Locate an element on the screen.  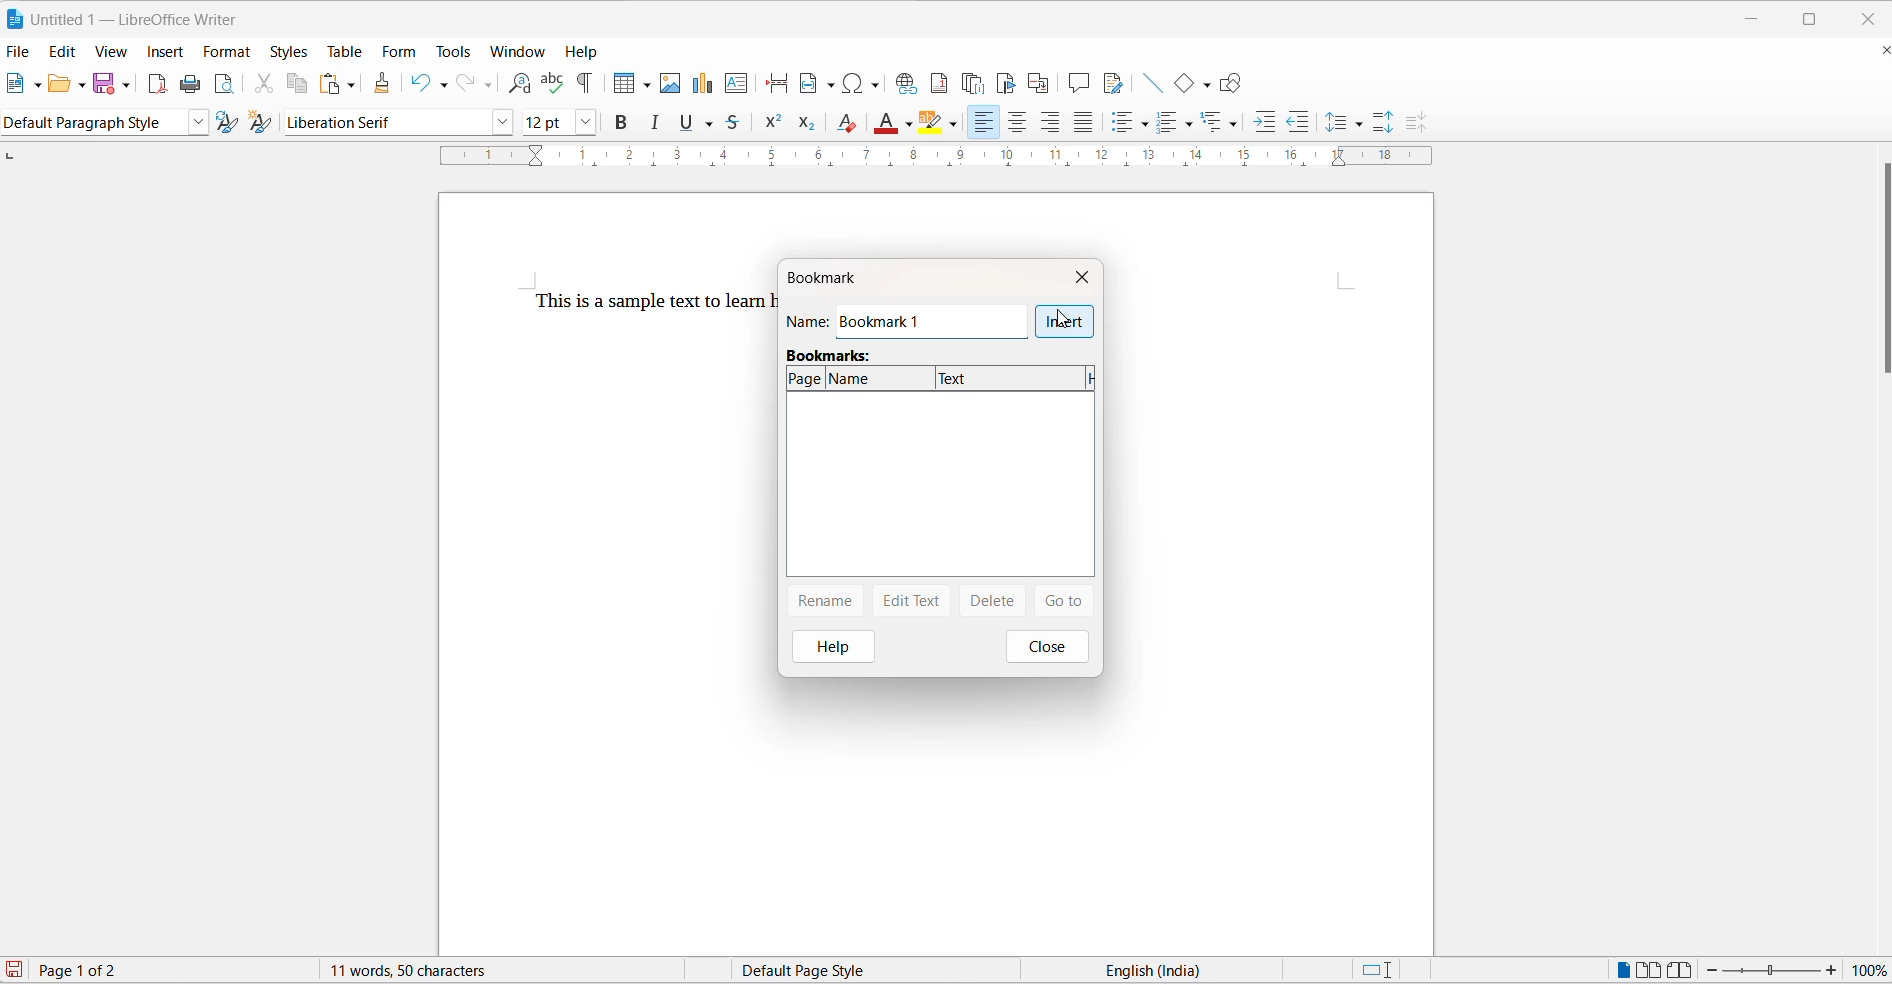
toggle print preview is located at coordinates (227, 84).